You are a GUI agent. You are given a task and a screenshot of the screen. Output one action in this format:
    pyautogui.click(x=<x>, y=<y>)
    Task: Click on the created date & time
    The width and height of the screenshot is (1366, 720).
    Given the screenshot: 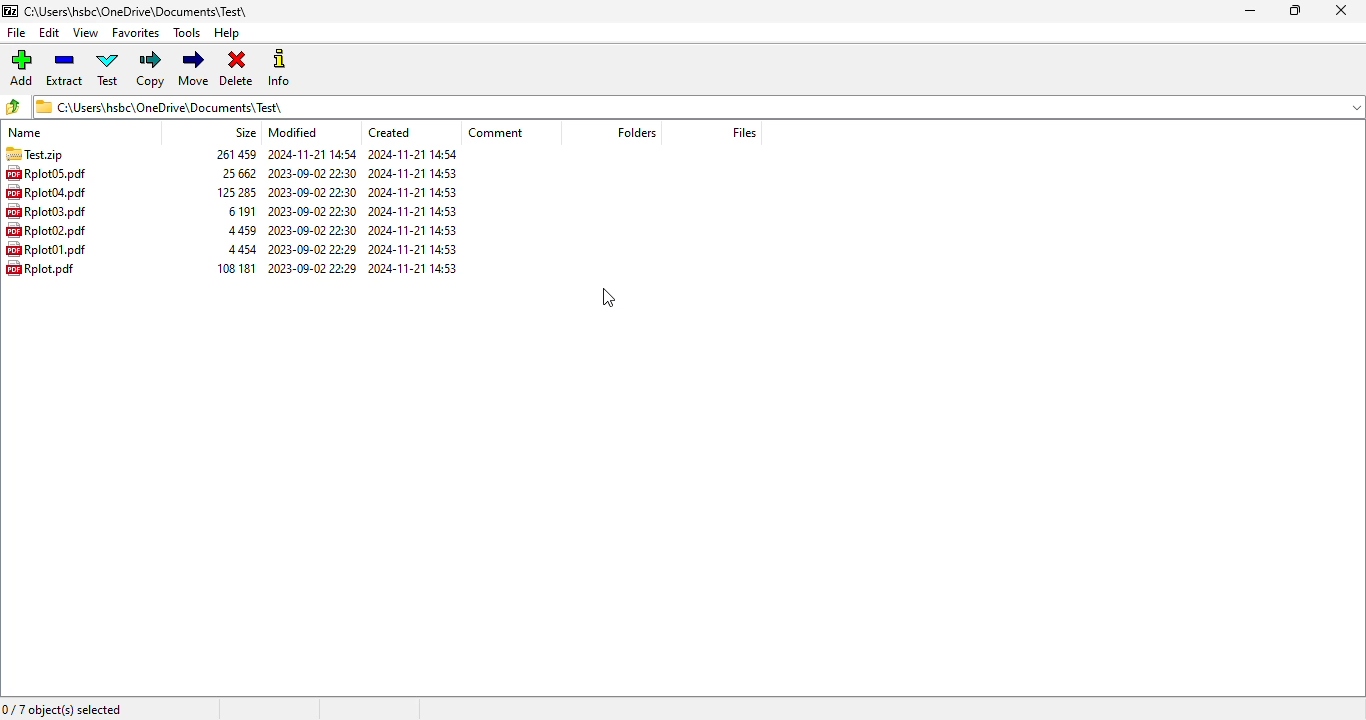 What is the action you would take?
    pyautogui.click(x=414, y=269)
    